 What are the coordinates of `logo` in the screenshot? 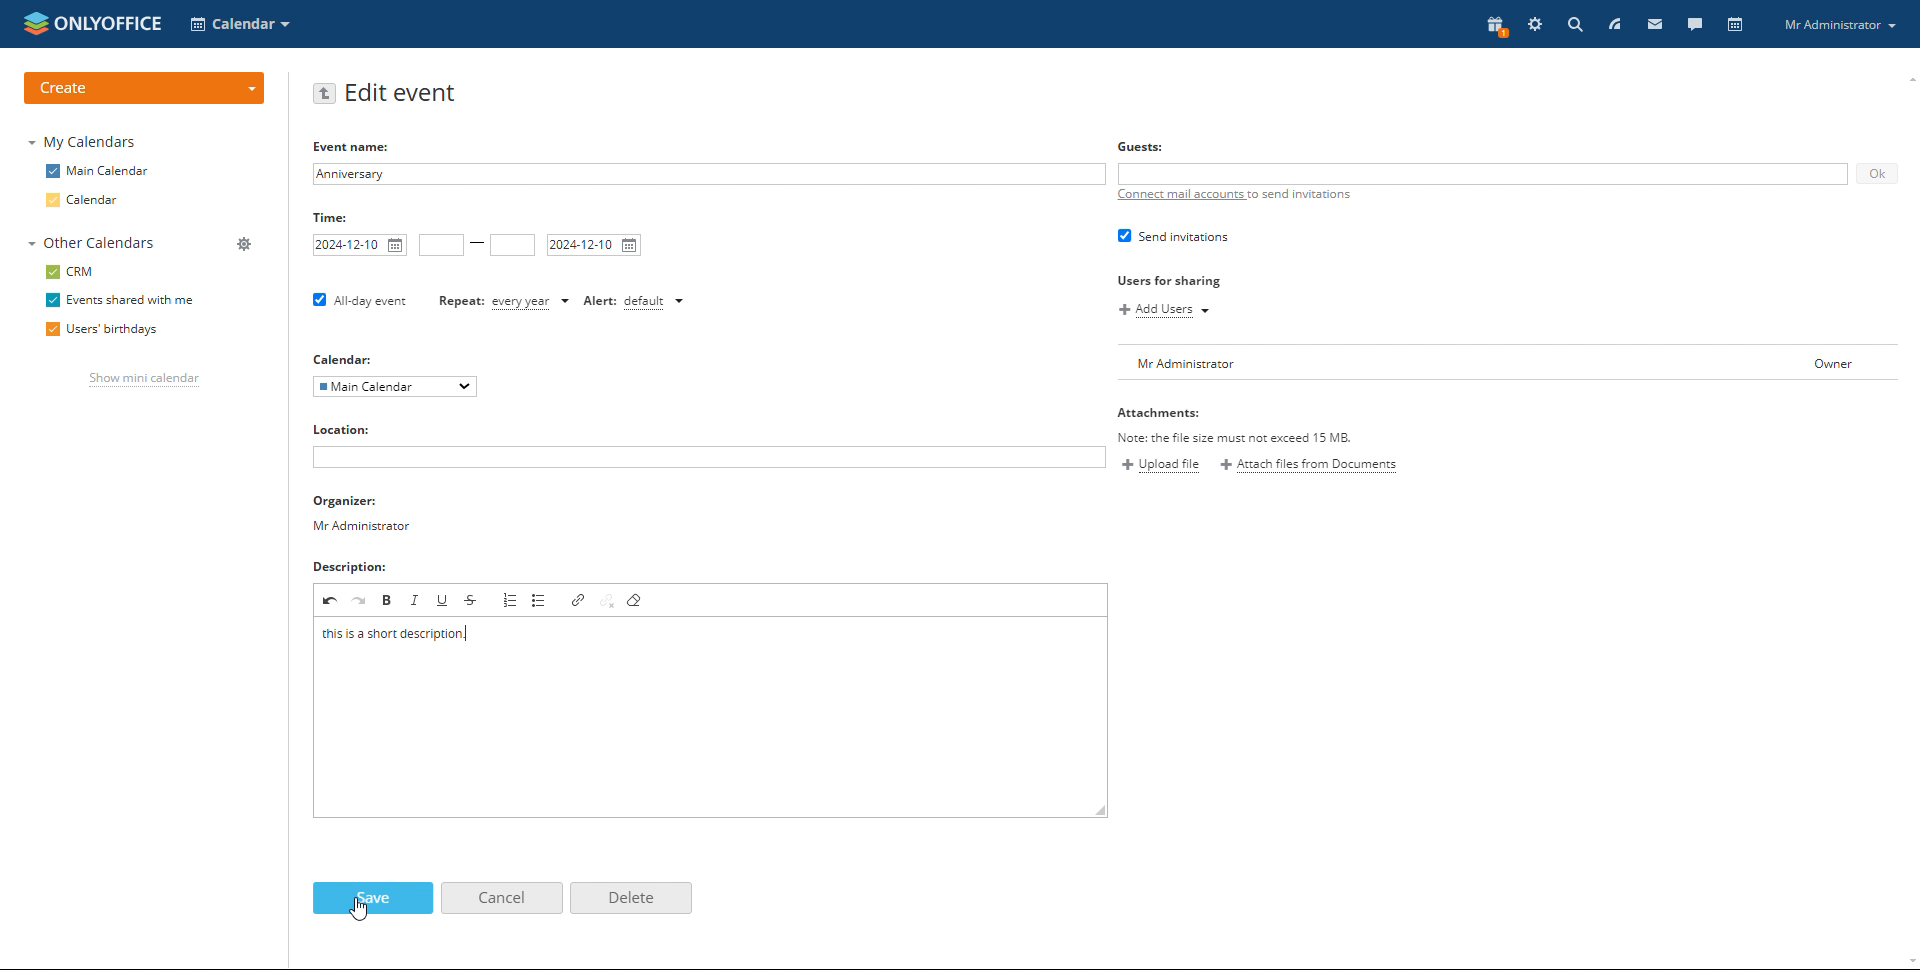 It's located at (93, 22).